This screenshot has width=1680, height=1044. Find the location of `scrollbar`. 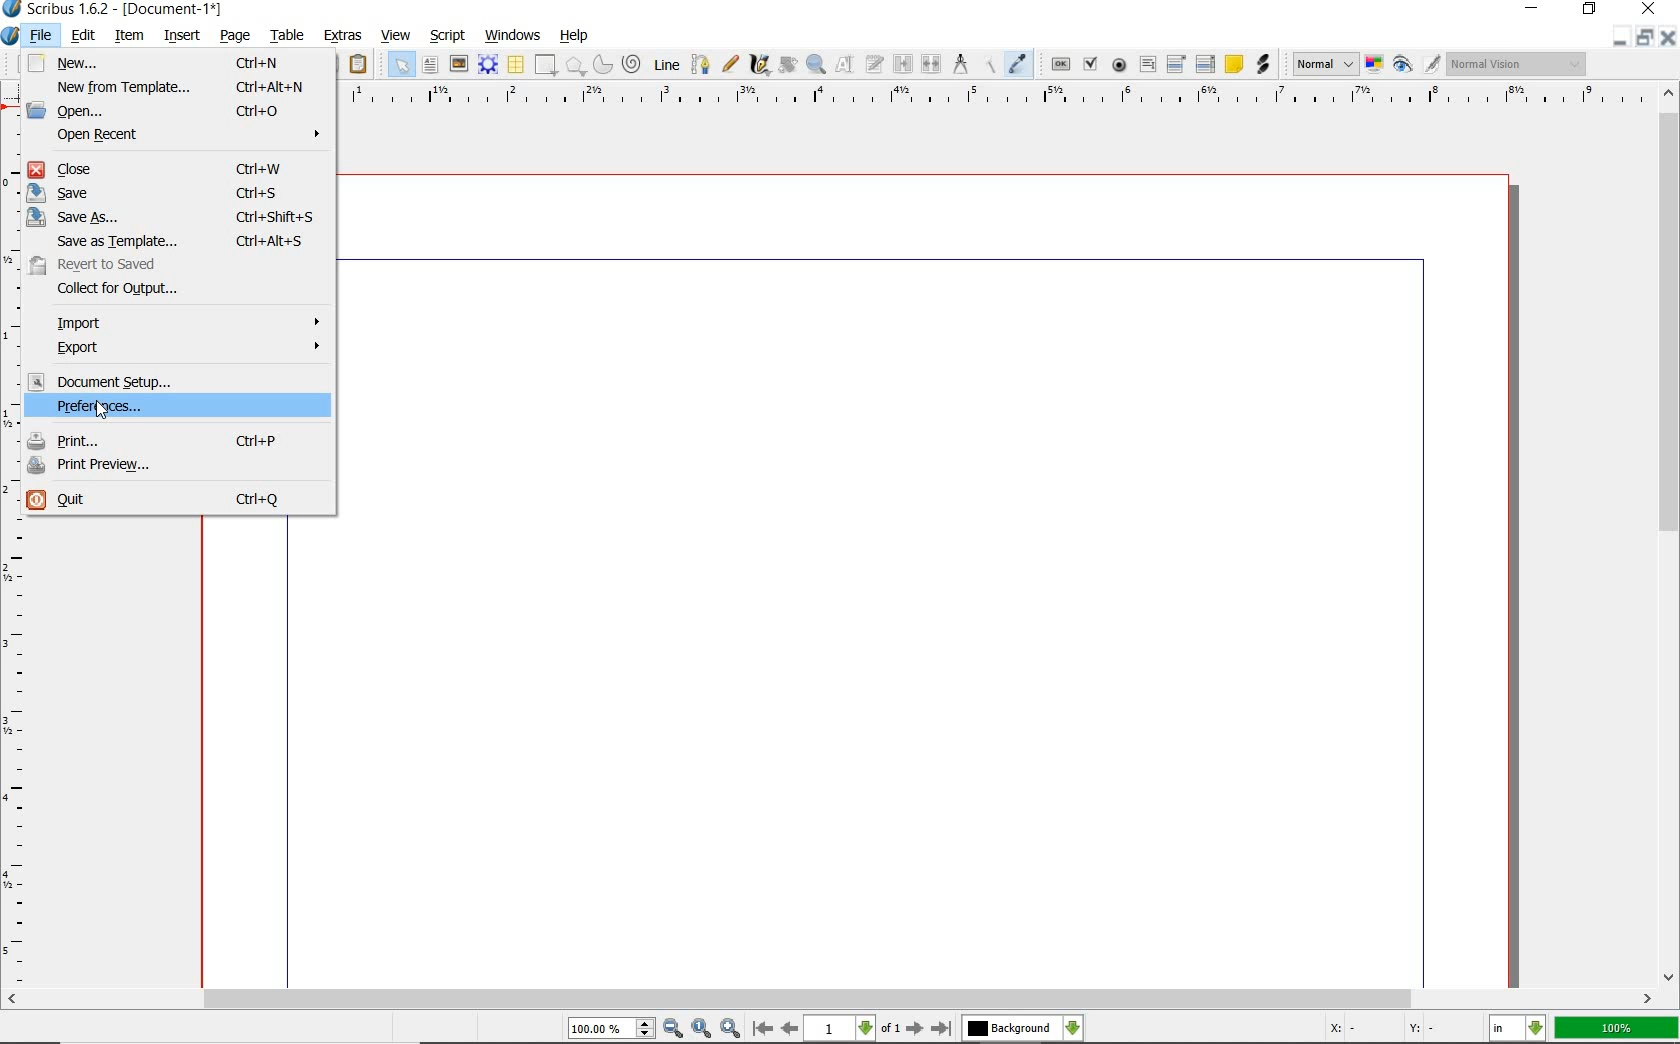

scrollbar is located at coordinates (829, 1001).